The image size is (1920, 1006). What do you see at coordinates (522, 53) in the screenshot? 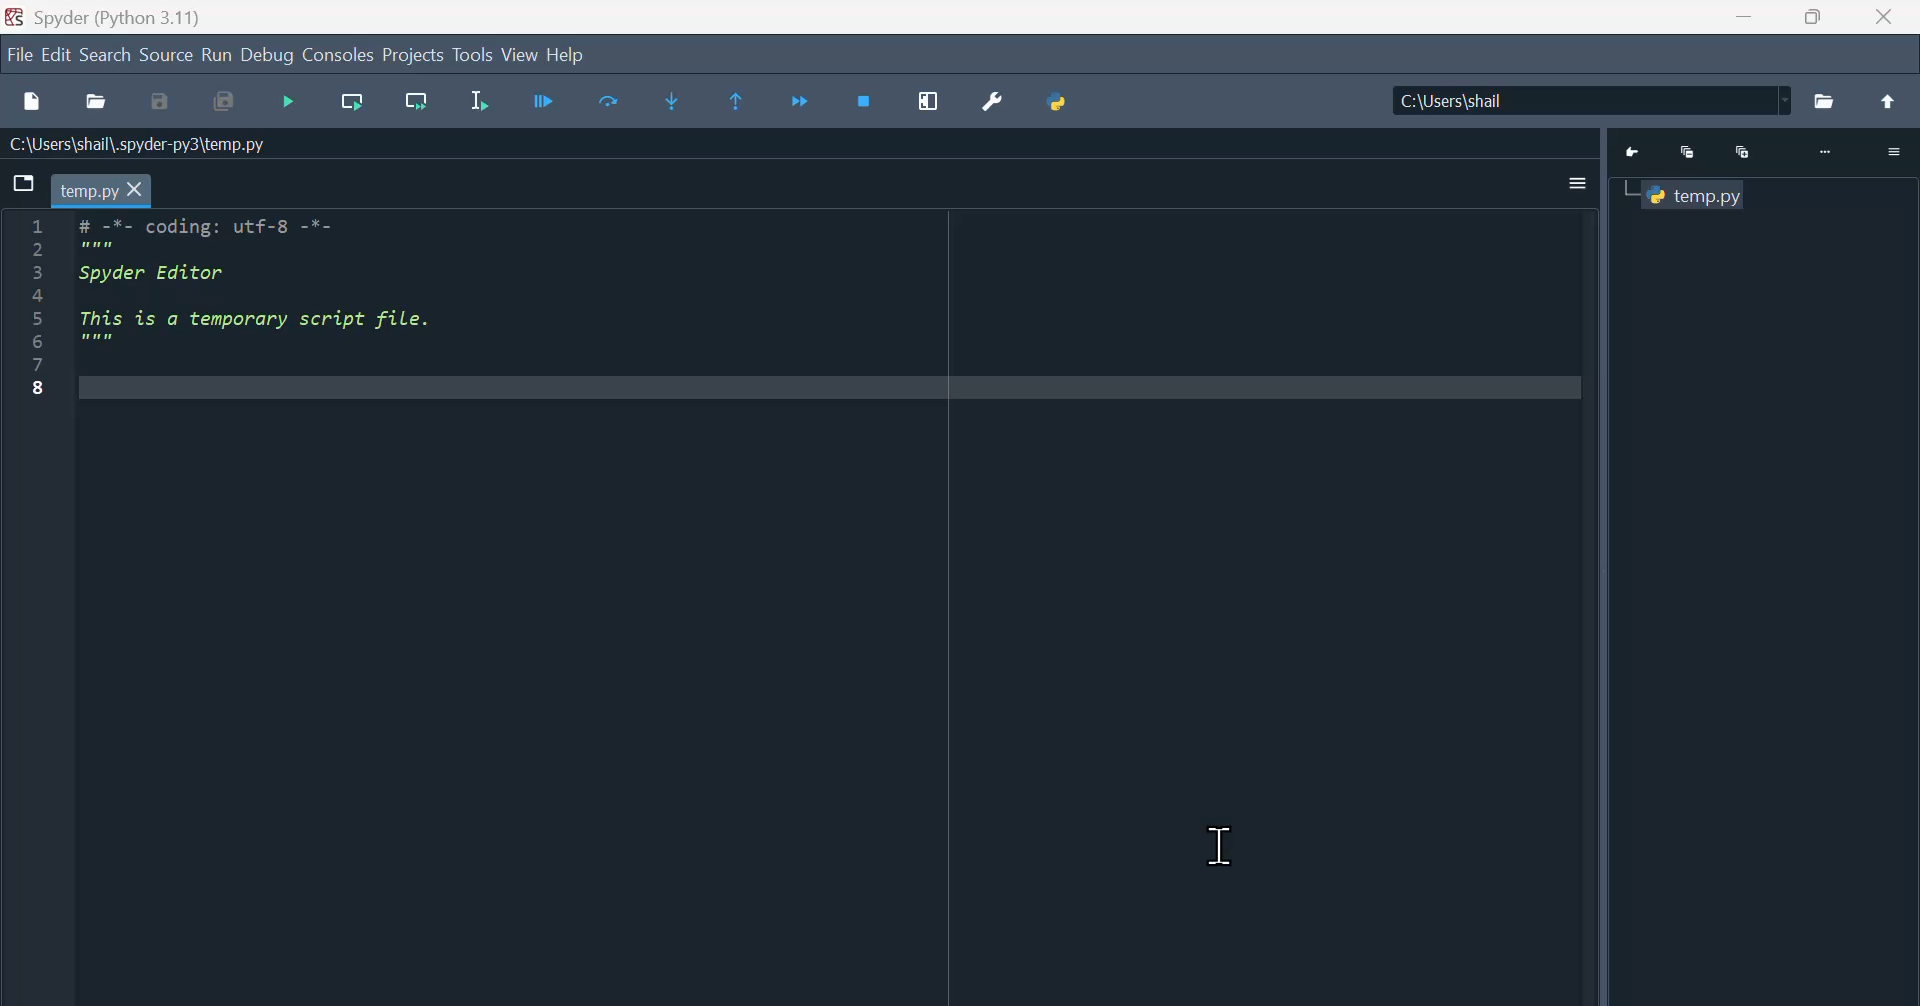
I see `View` at bounding box center [522, 53].